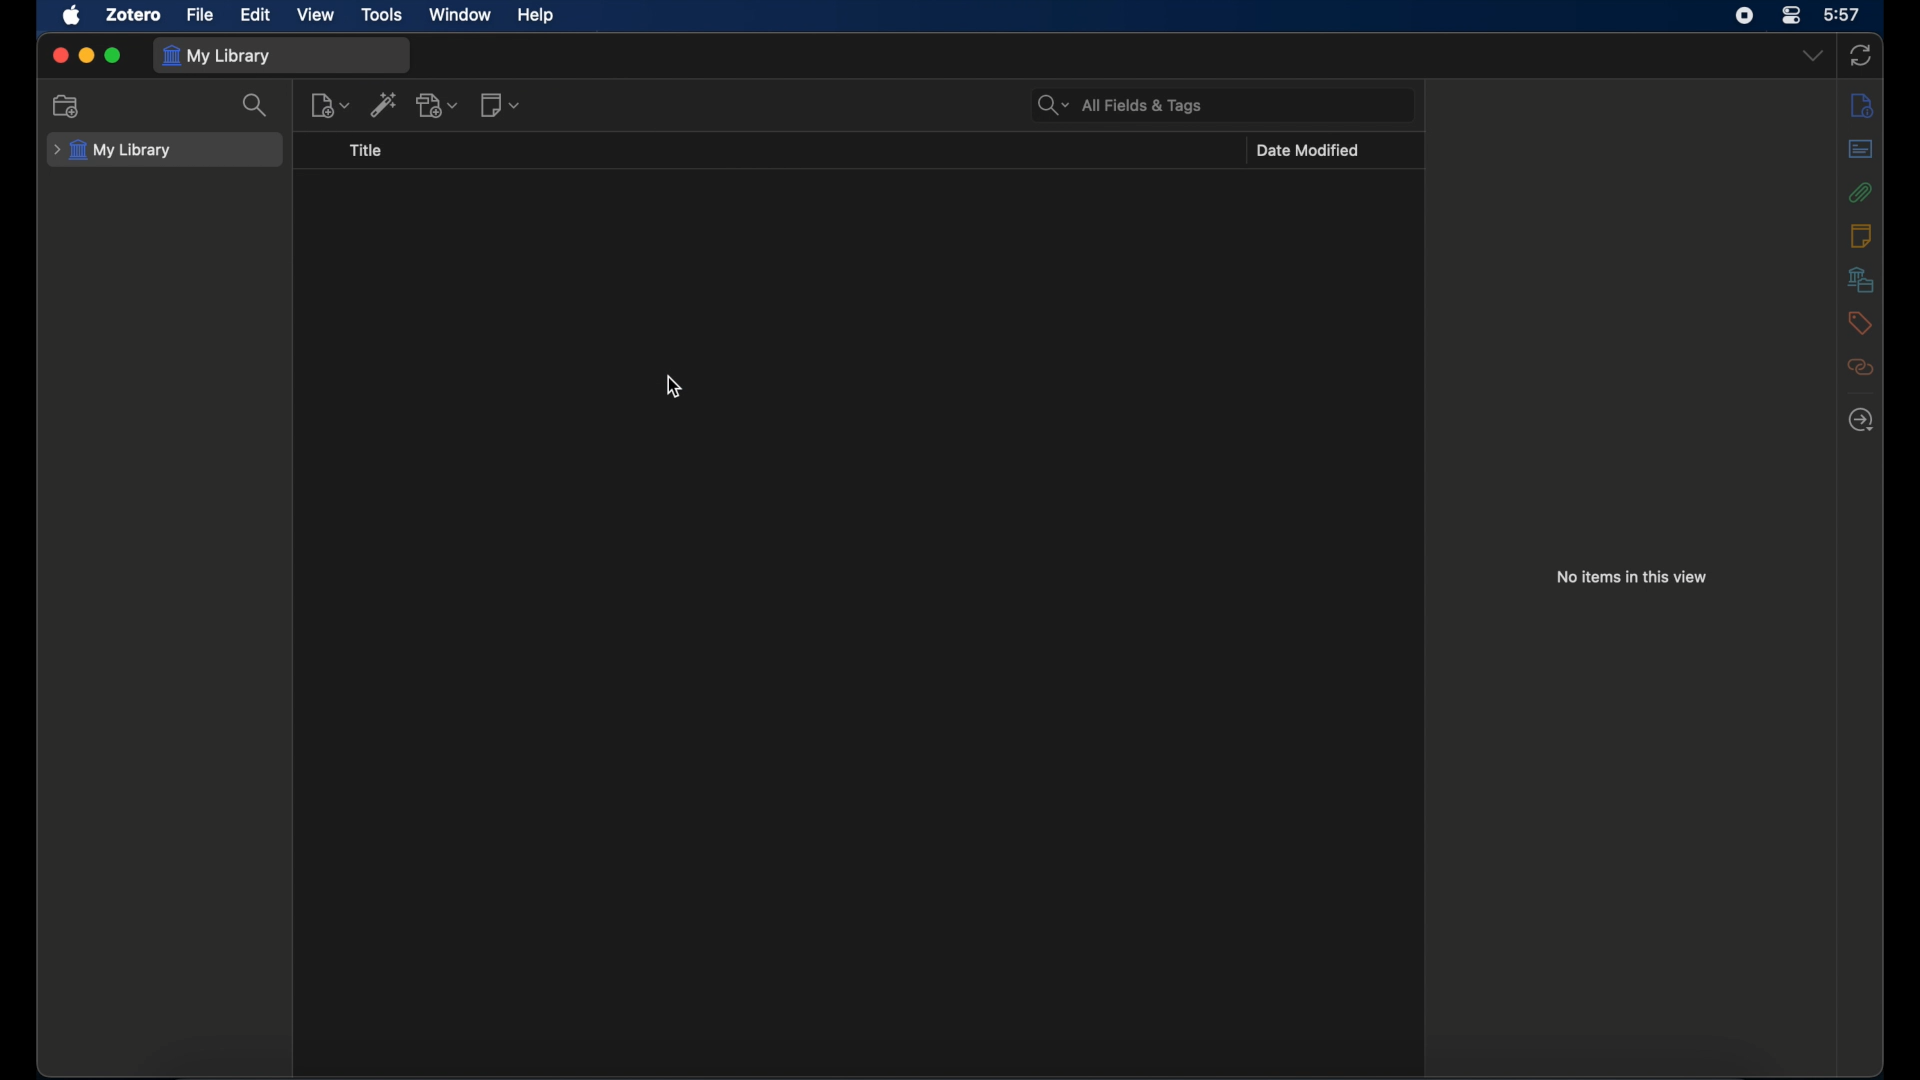 The image size is (1920, 1080). Describe the element at coordinates (538, 16) in the screenshot. I see `help` at that location.